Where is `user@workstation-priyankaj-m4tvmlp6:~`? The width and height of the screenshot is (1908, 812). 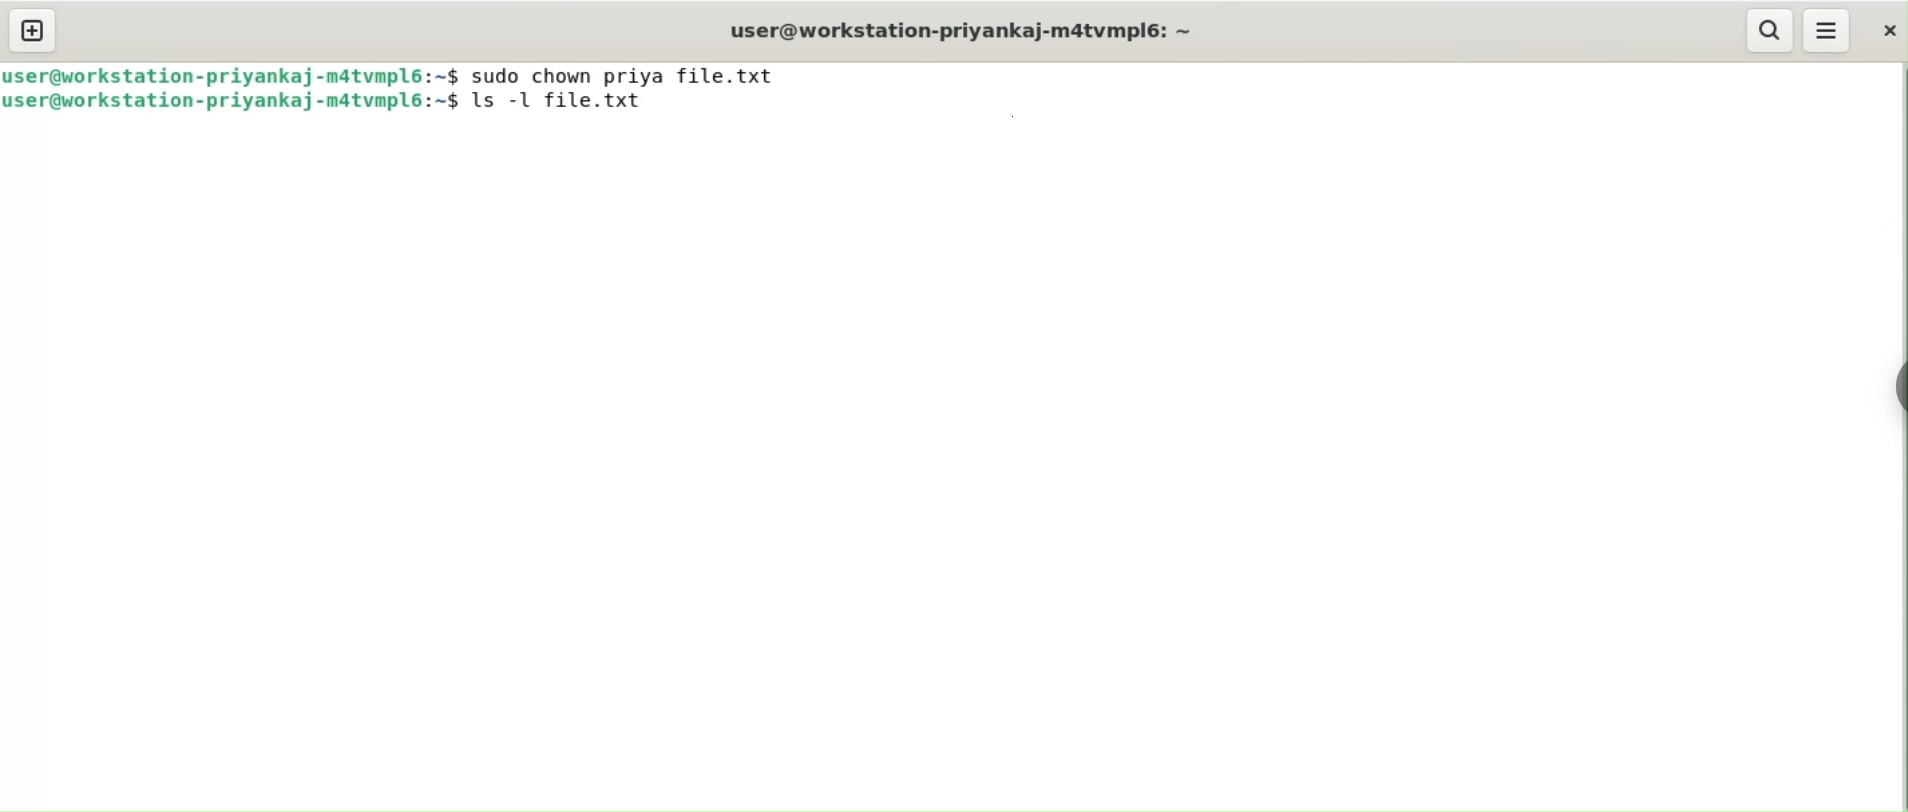 user@workstation-priyankaj-m4tvmlp6:~ is located at coordinates (958, 30).